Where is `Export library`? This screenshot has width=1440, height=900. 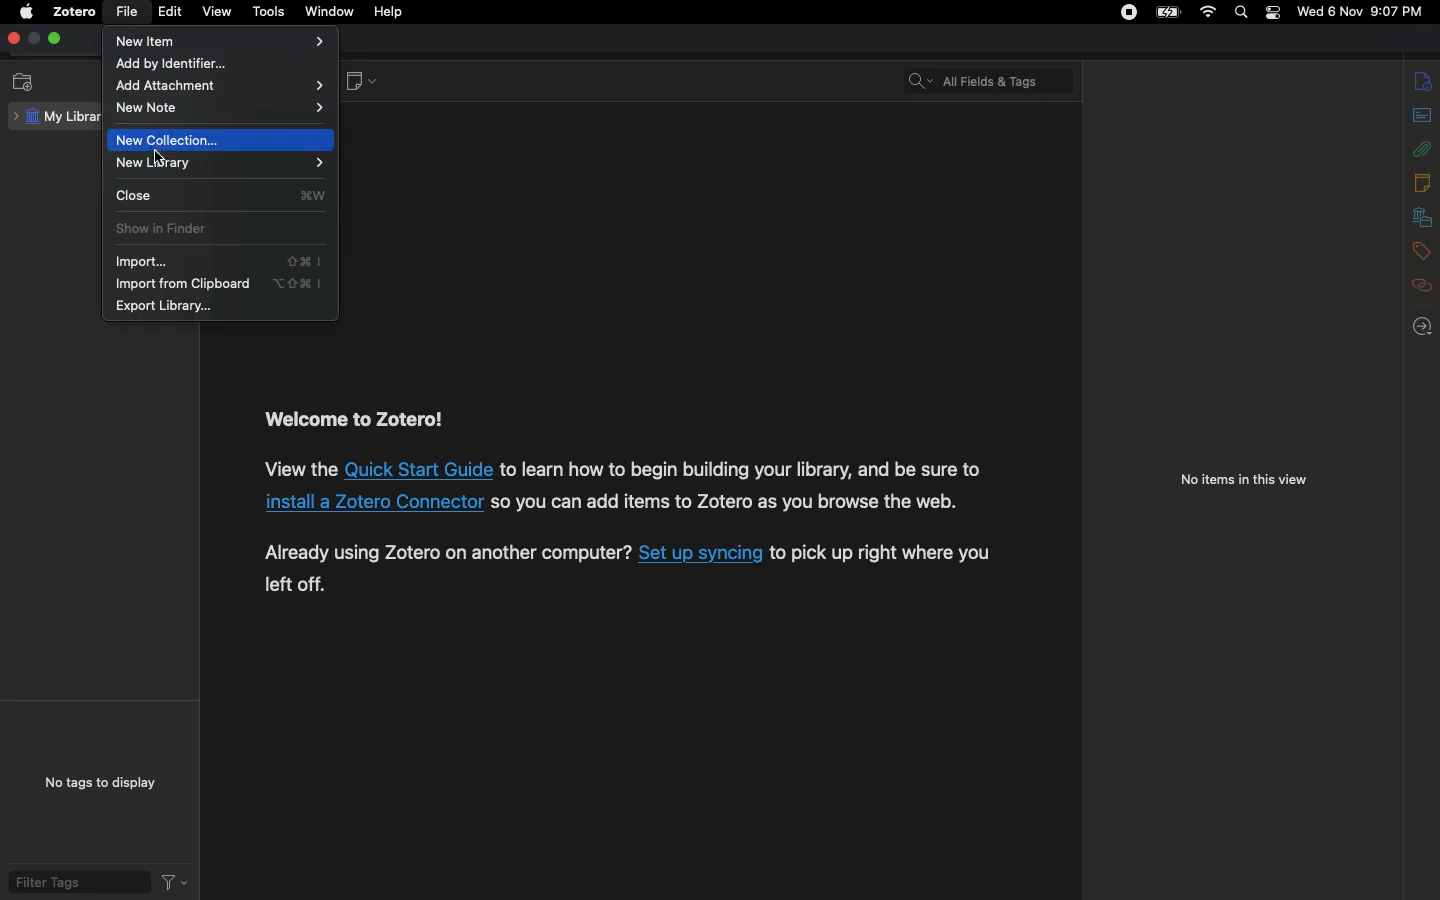
Export library is located at coordinates (167, 307).